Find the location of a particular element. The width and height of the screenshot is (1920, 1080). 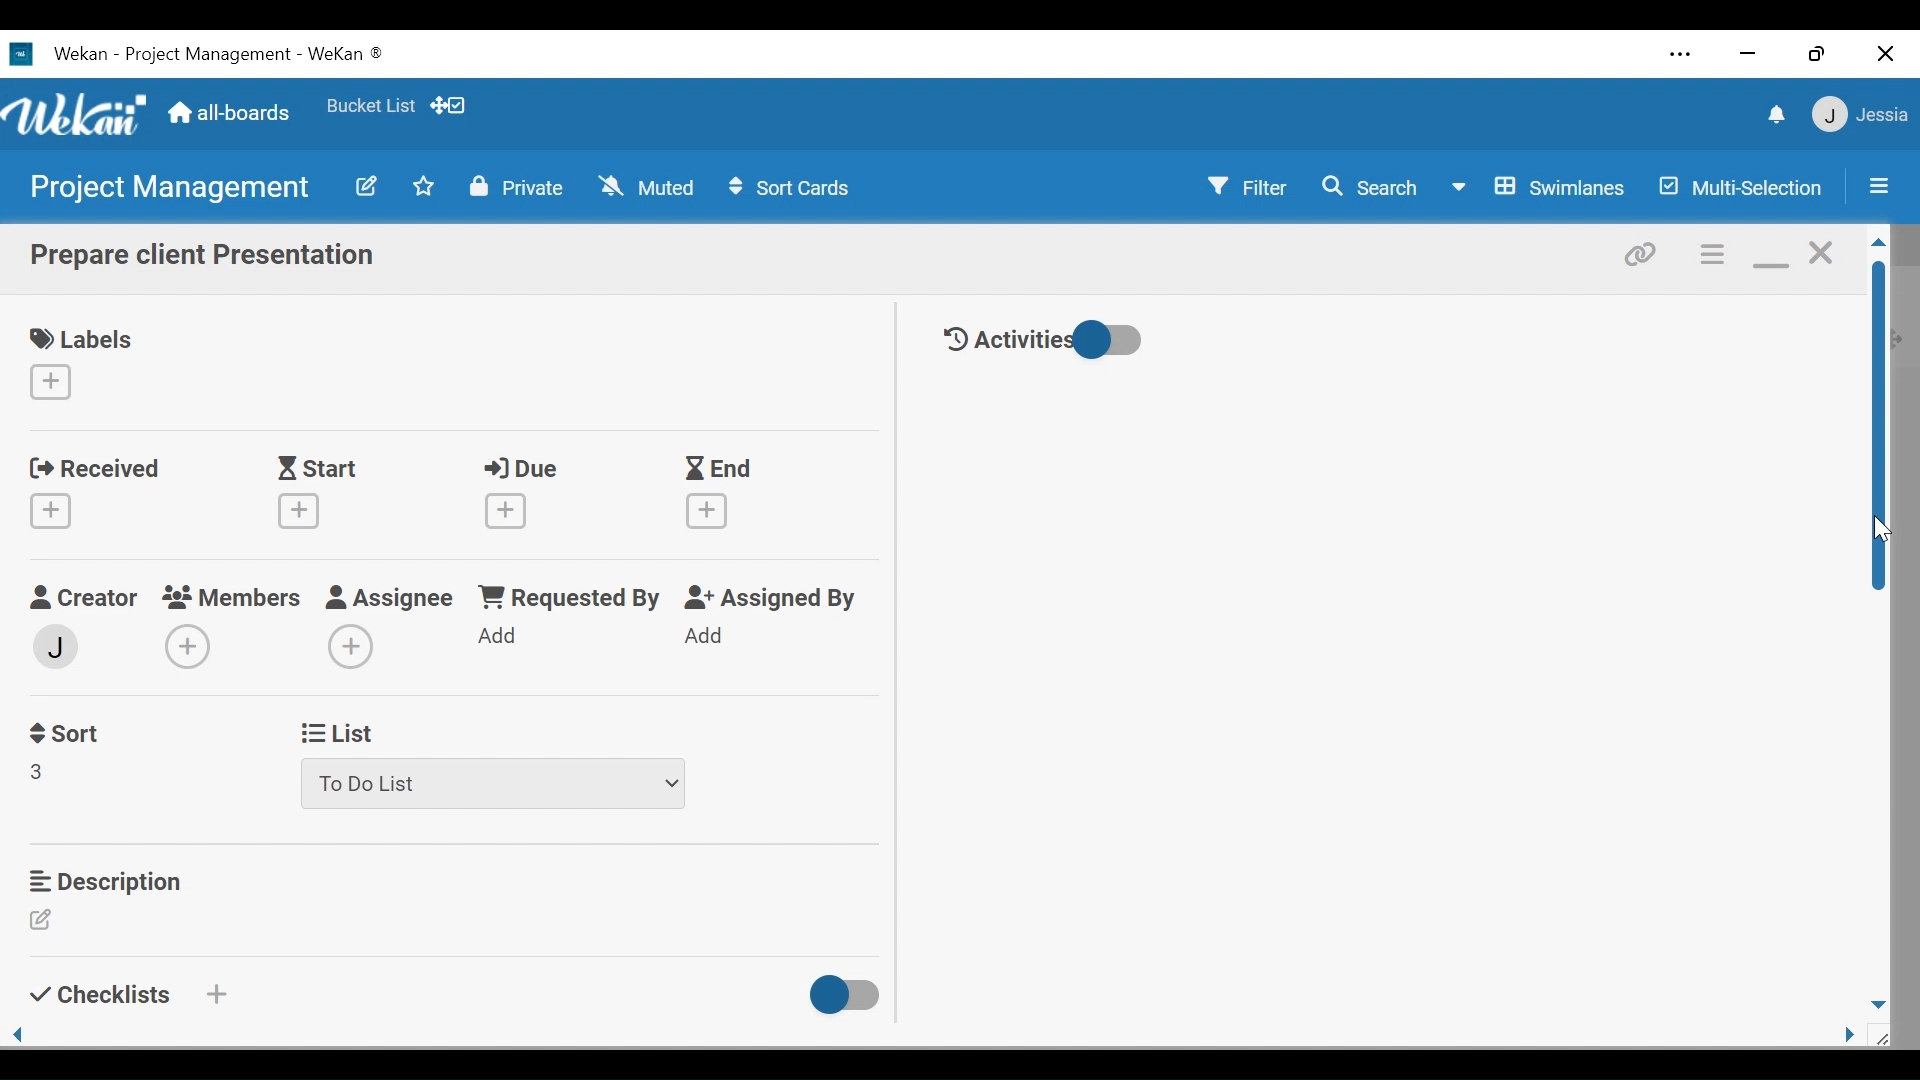

Card actions is located at coordinates (1709, 252).